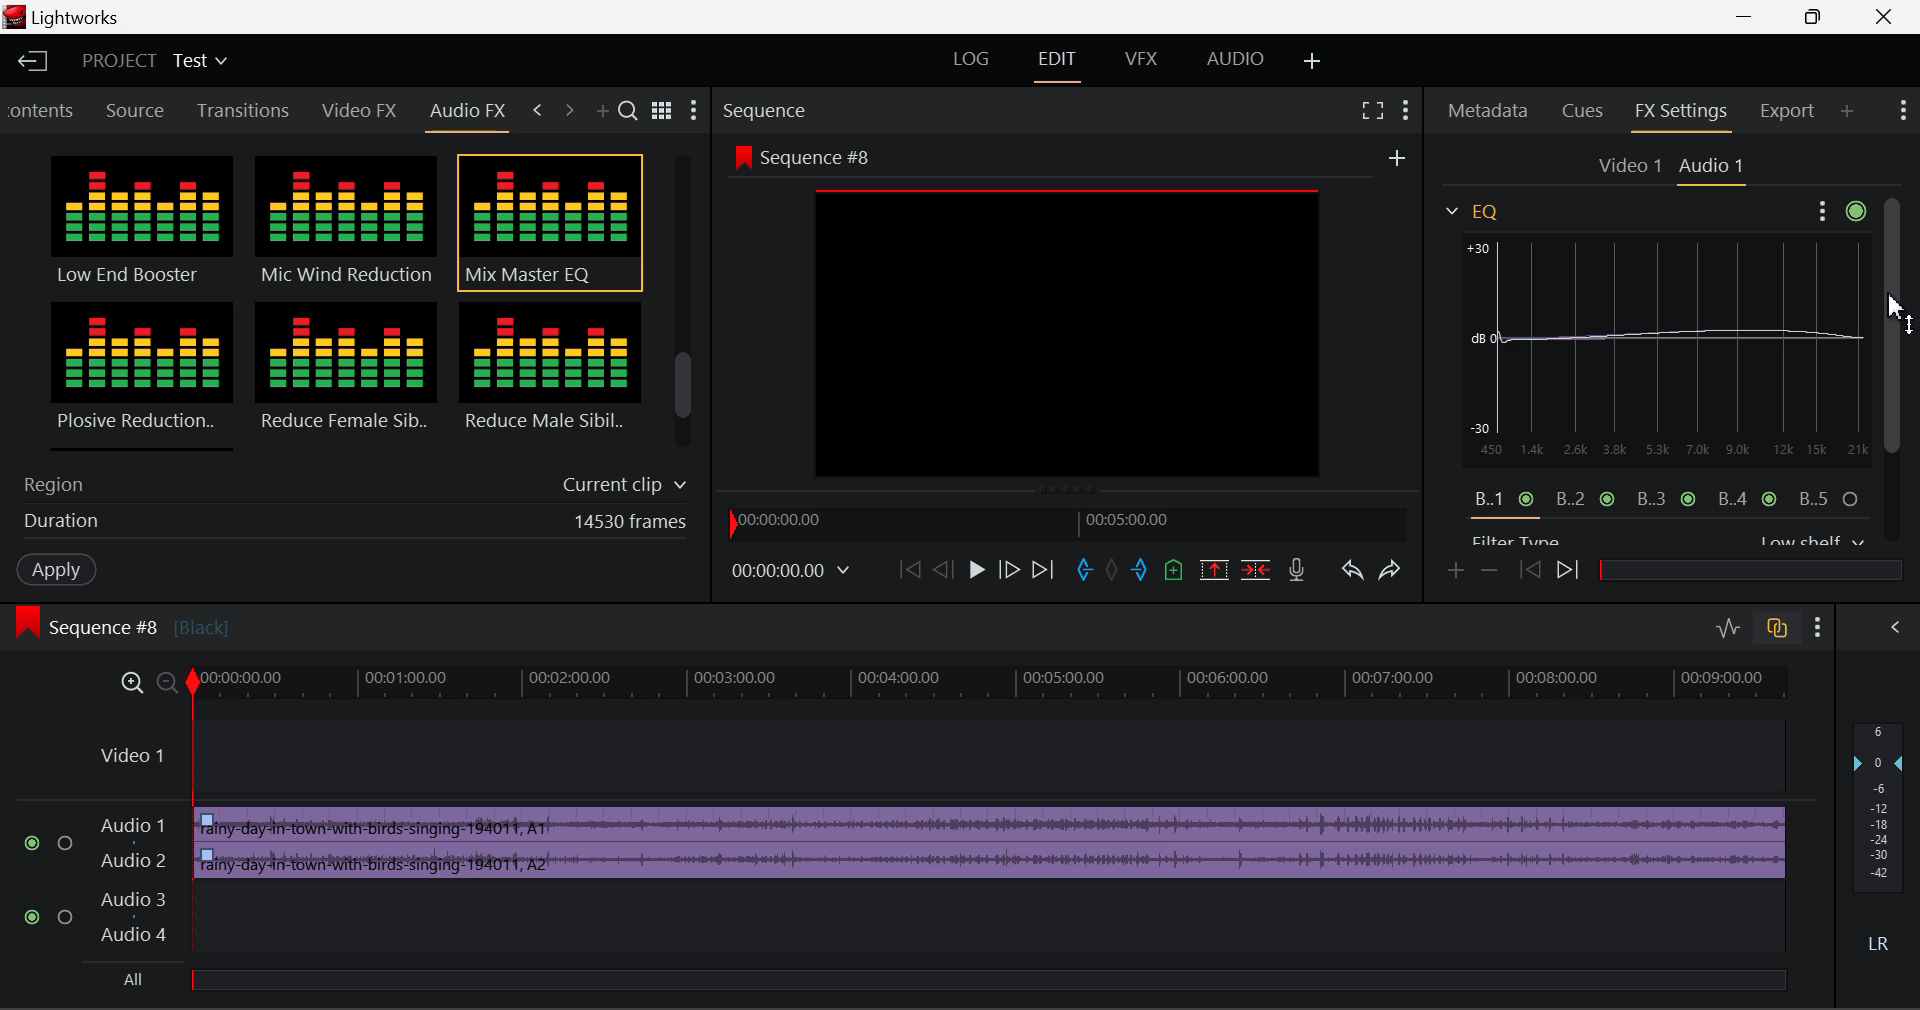  I want to click on Seetings, so click(1867, 212).